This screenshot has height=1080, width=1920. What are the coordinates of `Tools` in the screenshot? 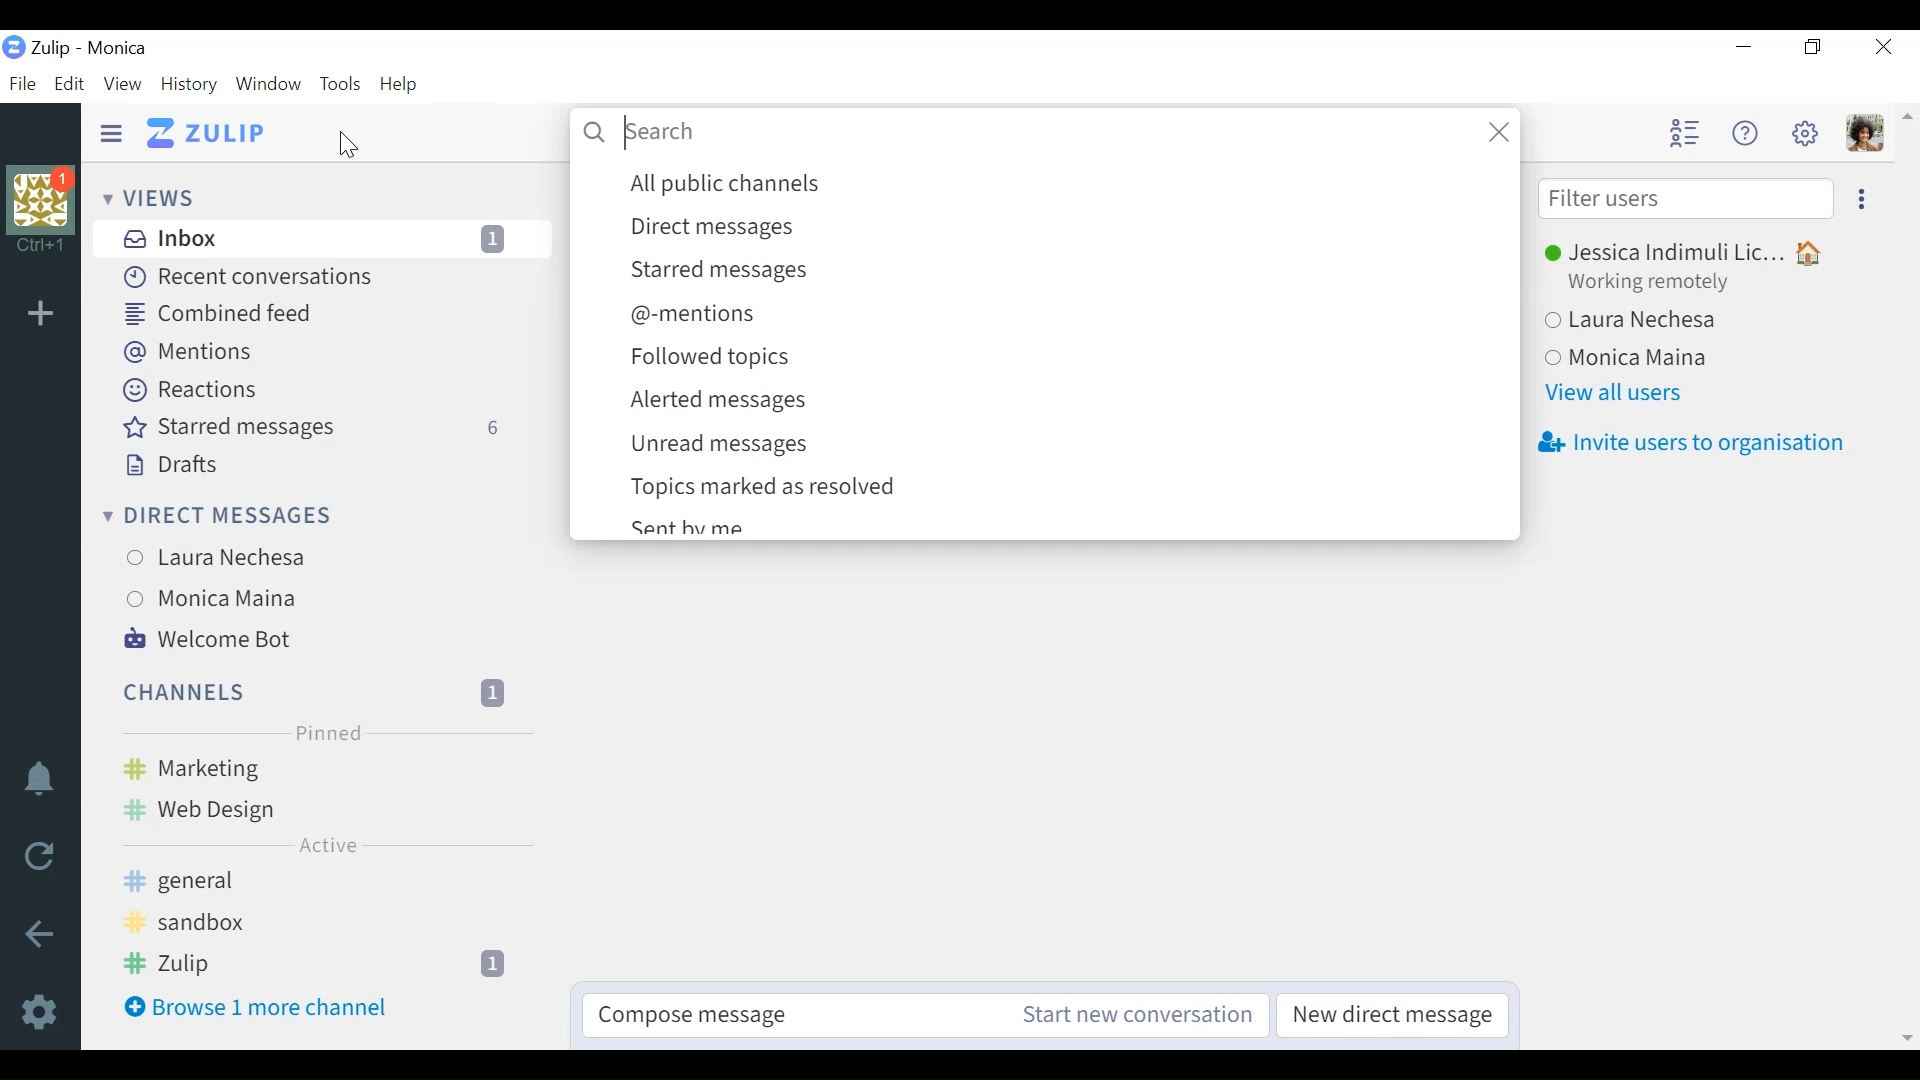 It's located at (343, 83).